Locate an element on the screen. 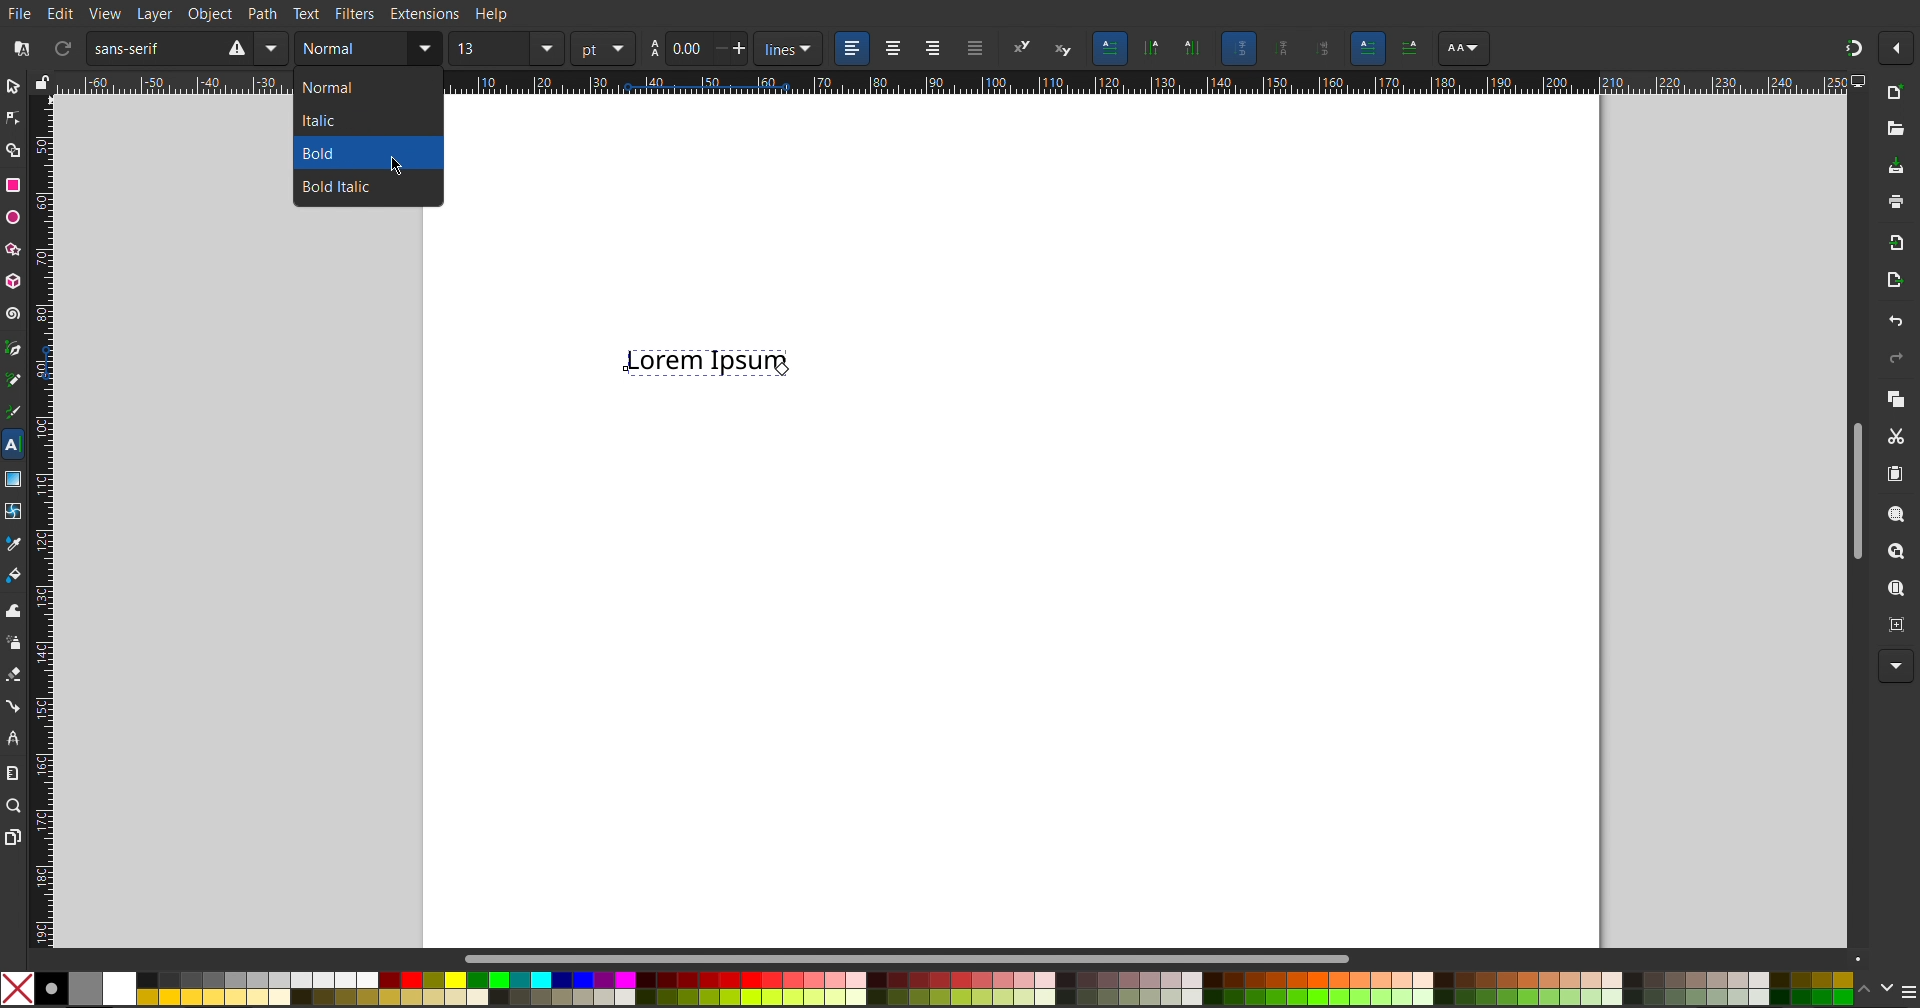 Image resolution: width=1920 pixels, height=1008 pixels. Vertical text, left to right is located at coordinates (1190, 50).